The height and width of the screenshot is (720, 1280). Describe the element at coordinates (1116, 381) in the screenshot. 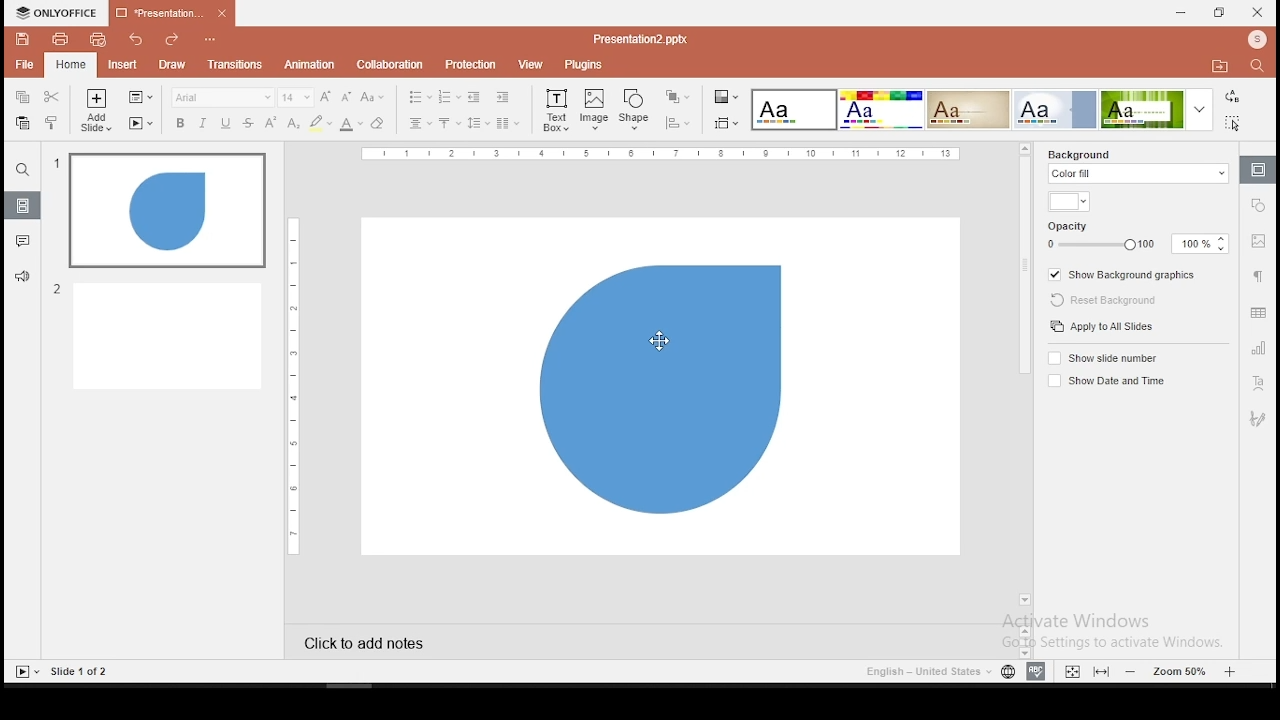

I see `show date and time` at that location.